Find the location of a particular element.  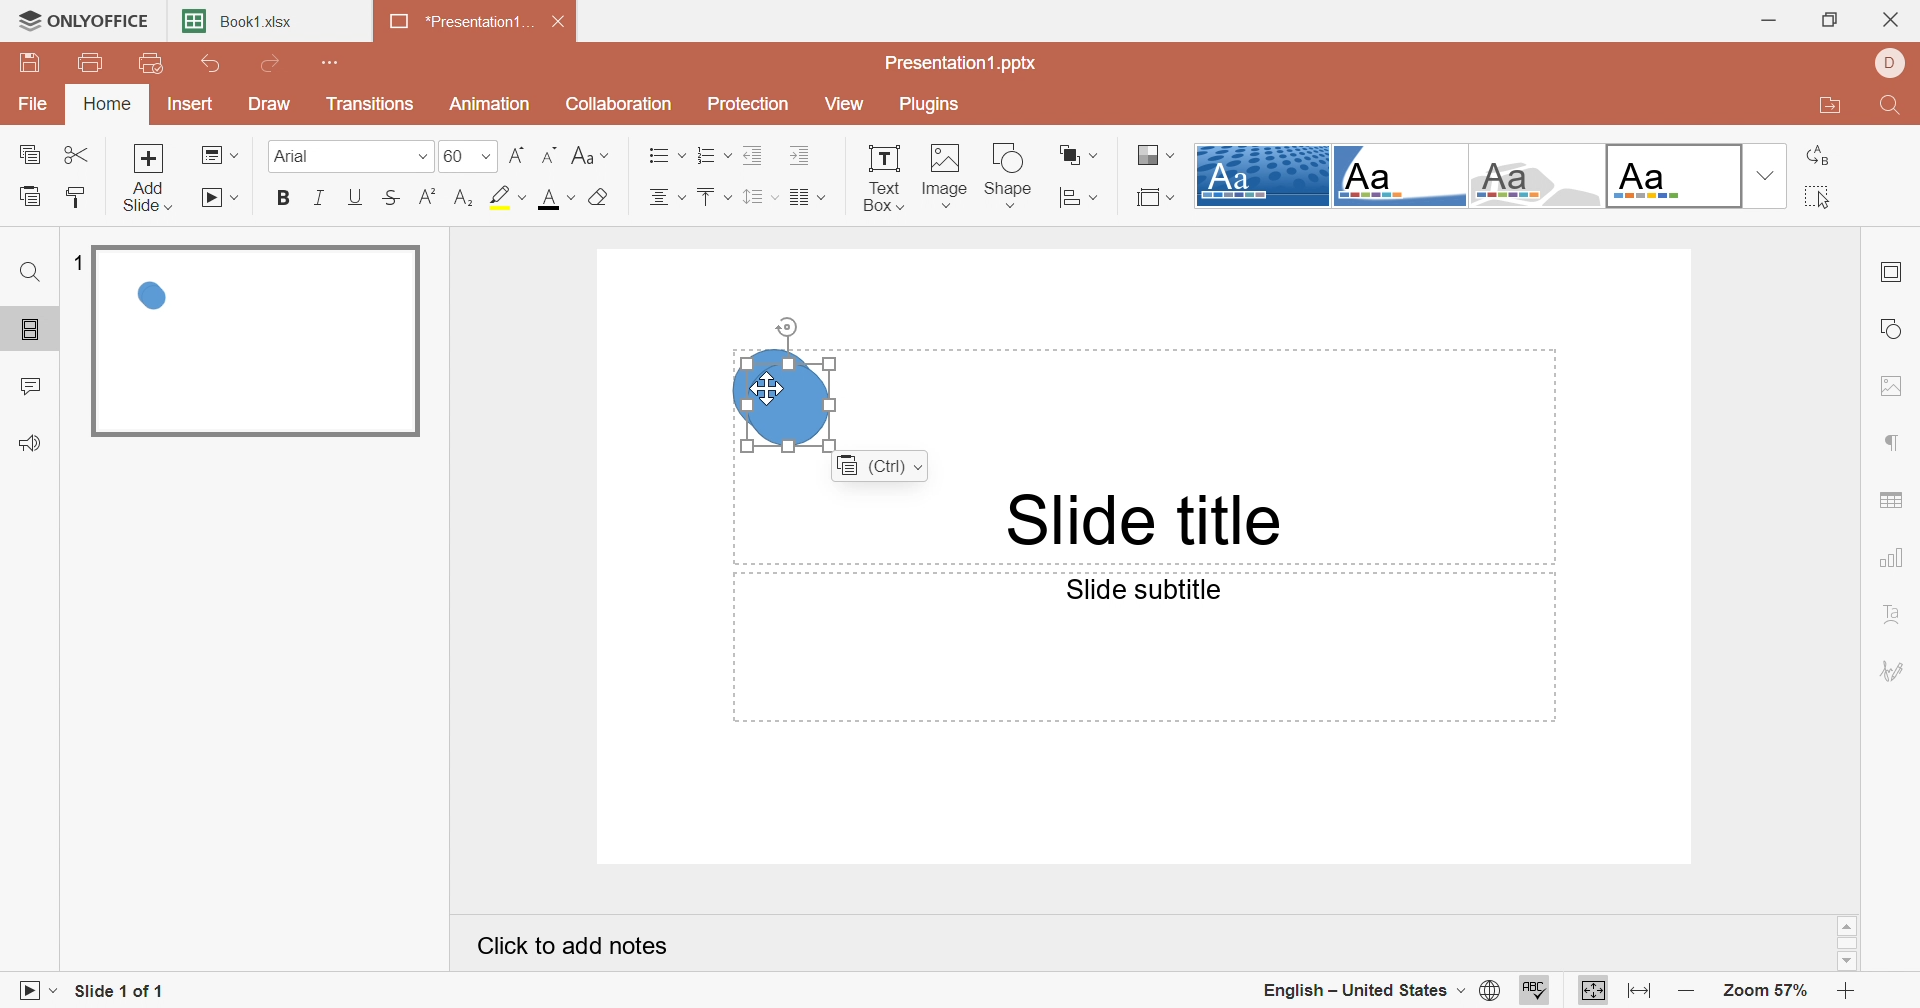

Open file location is located at coordinates (1825, 107).